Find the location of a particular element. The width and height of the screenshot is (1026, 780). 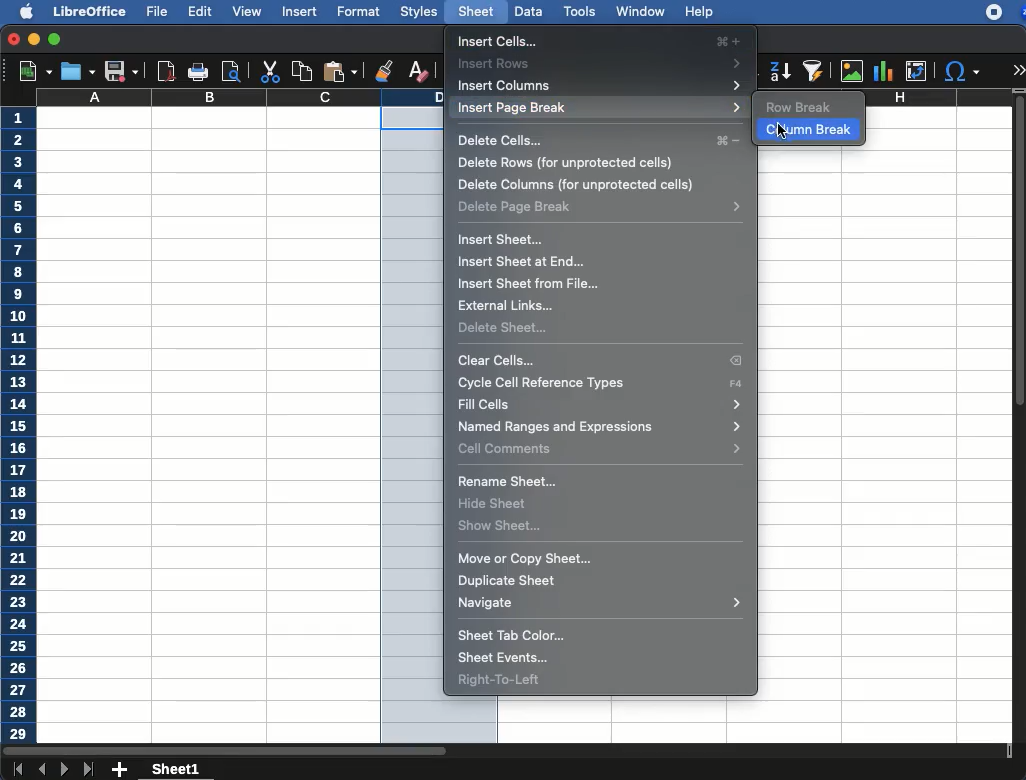

data is located at coordinates (528, 10).